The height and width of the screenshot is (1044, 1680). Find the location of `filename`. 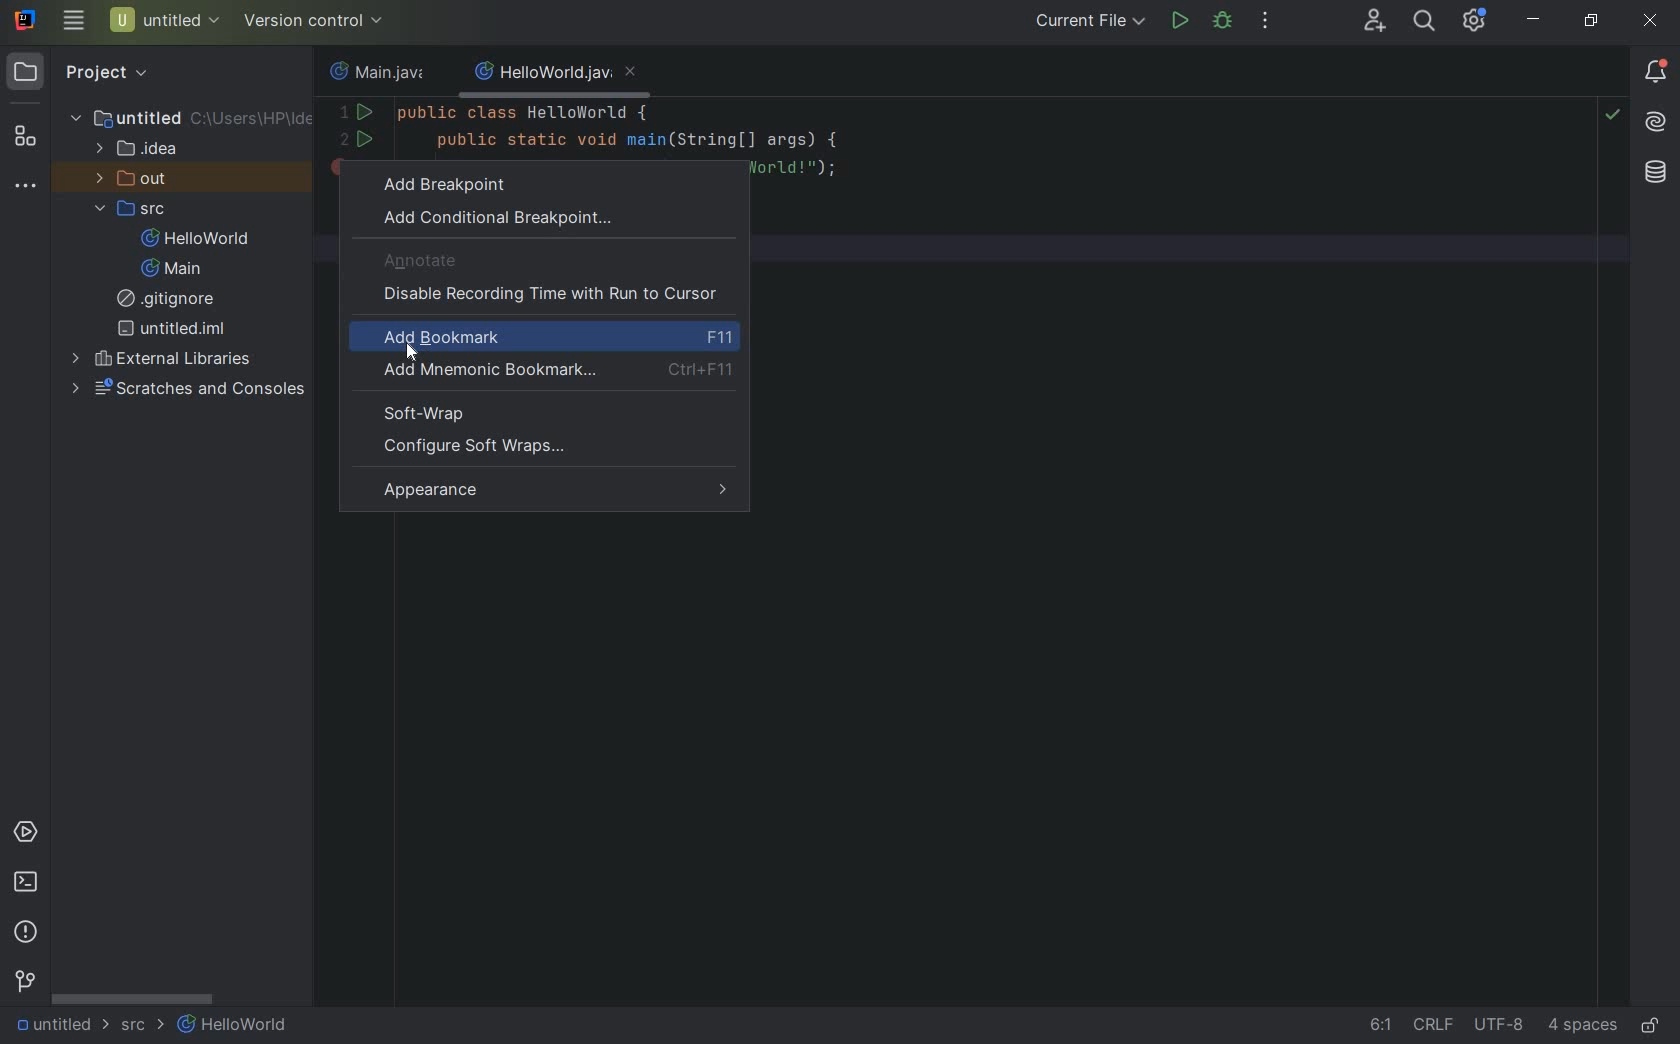

filename is located at coordinates (376, 75).